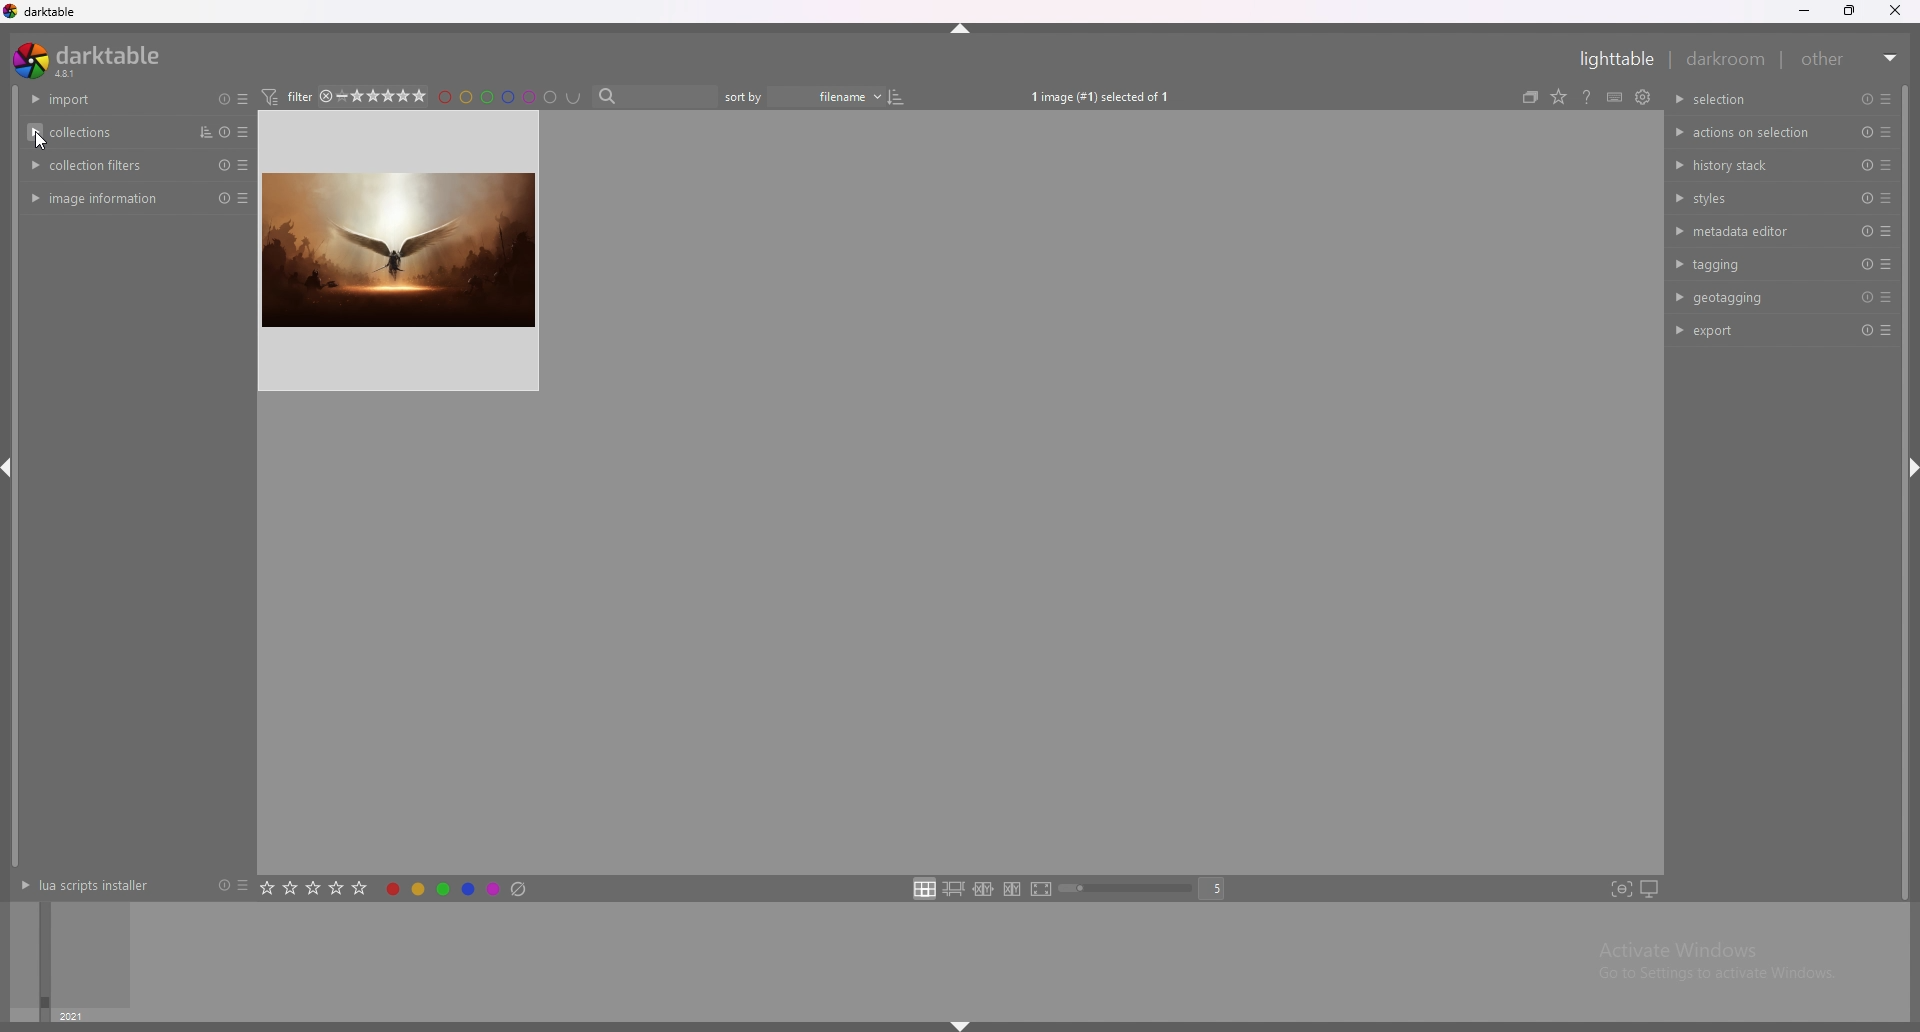 The image size is (1920, 1032). What do you see at coordinates (659, 97) in the screenshot?
I see `search bar` at bounding box center [659, 97].